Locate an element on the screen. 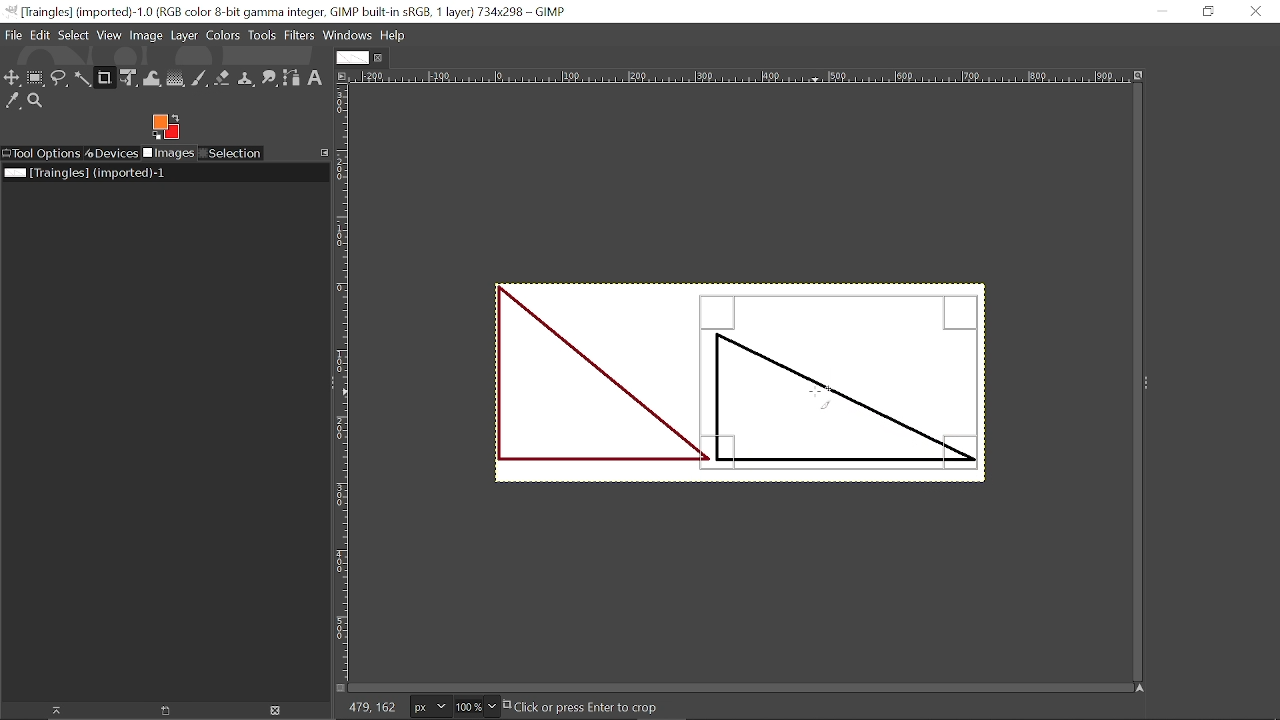  Free select tool is located at coordinates (60, 79).